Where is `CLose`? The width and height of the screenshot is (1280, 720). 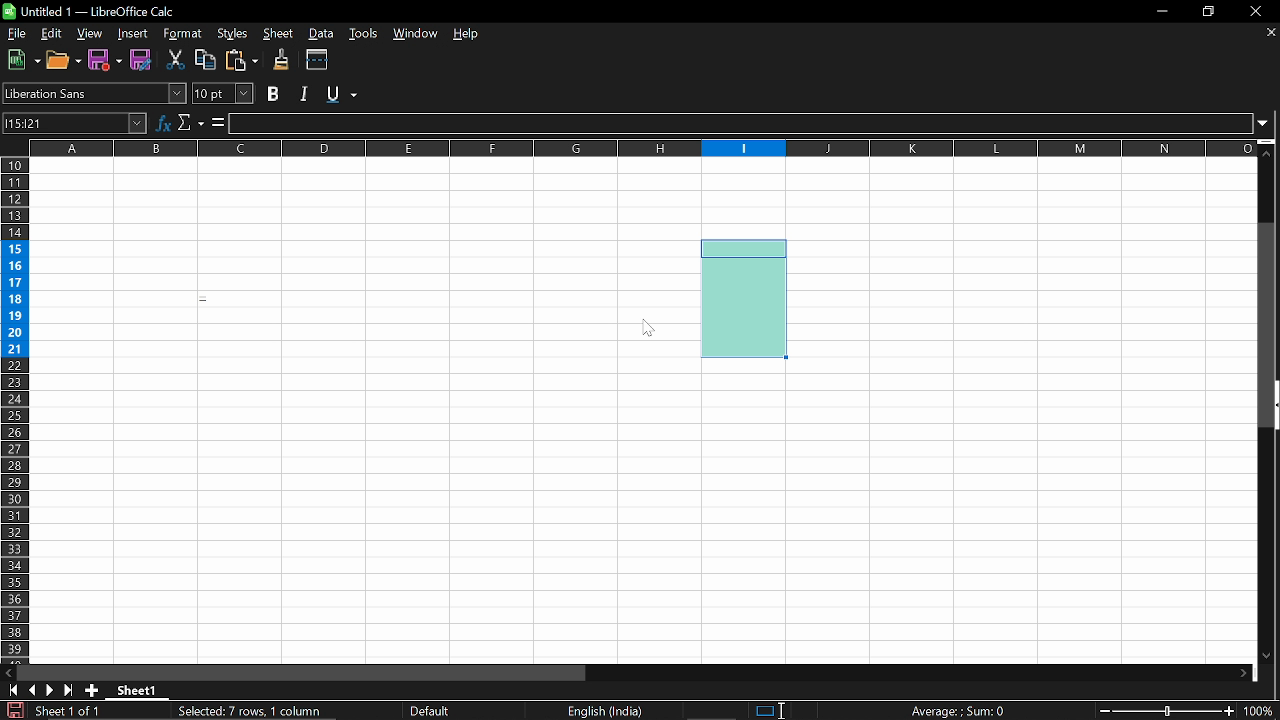
CLose is located at coordinates (1255, 11).